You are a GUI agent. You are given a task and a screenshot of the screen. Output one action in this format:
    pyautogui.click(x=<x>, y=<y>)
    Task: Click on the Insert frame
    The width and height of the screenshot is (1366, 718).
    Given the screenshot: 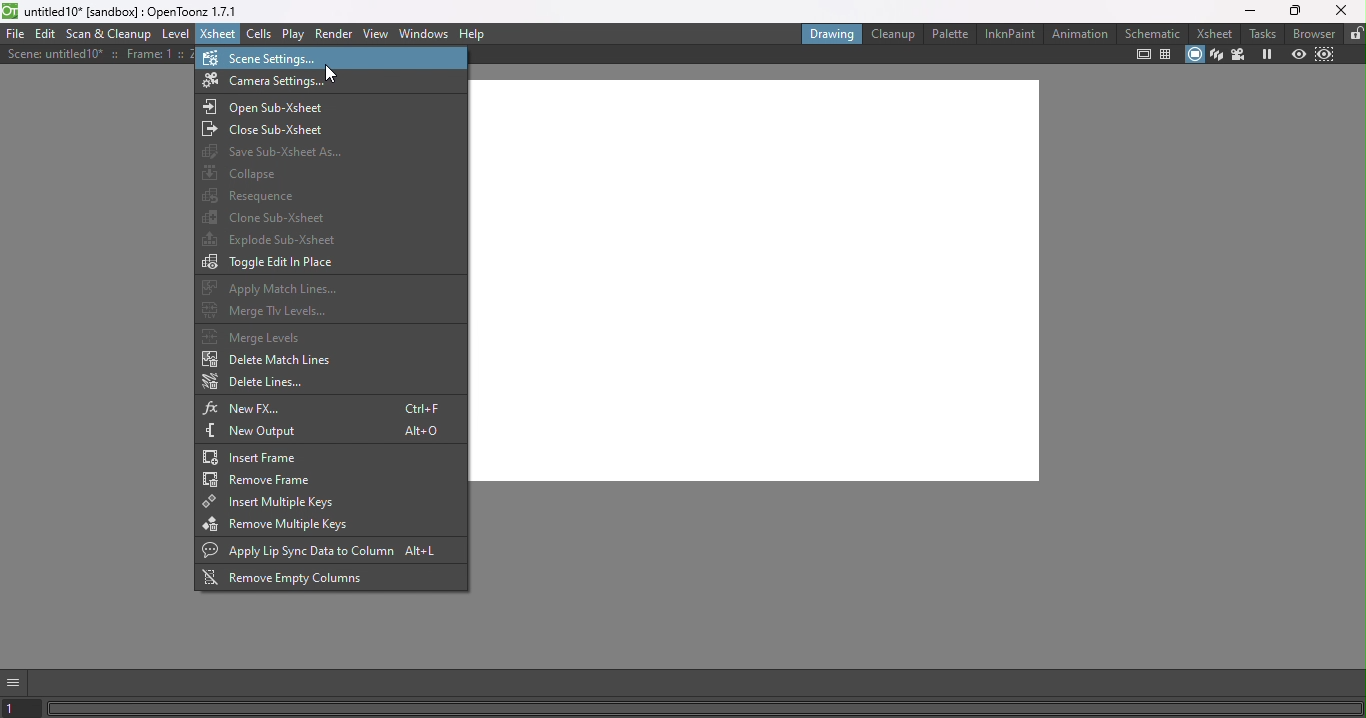 What is the action you would take?
    pyautogui.click(x=262, y=456)
    